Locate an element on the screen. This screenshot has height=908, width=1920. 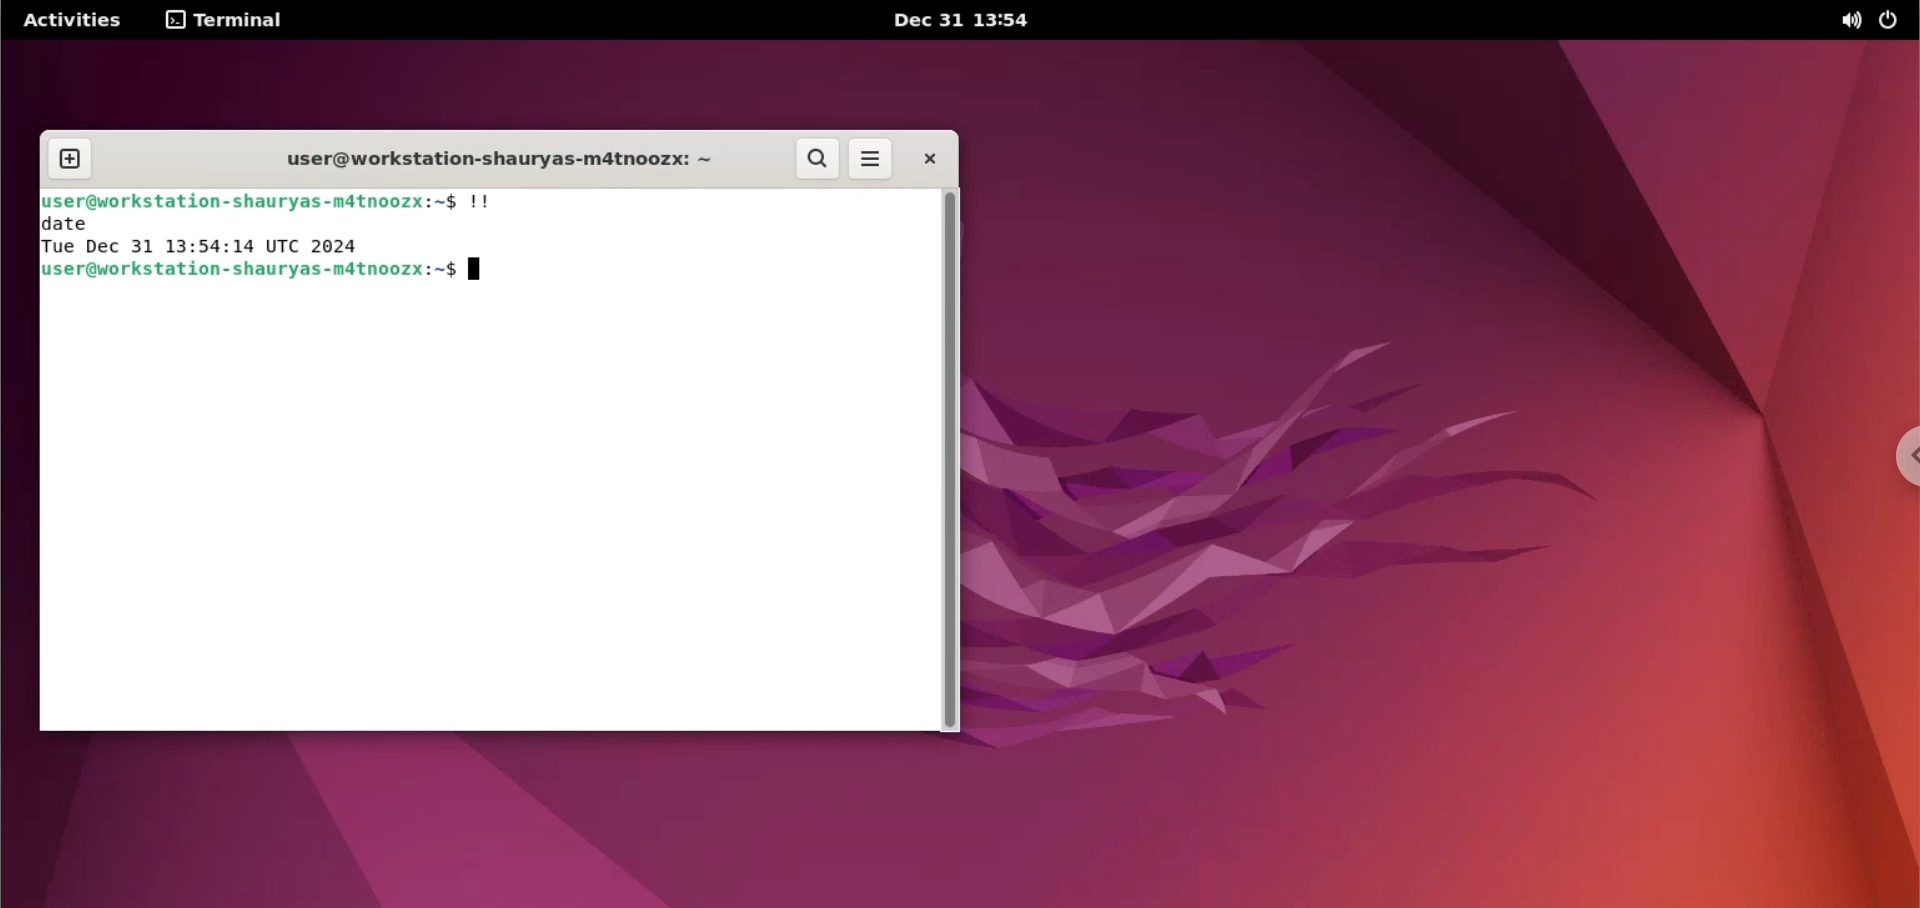
user@workstation-shauryas-m4tnoozx: ~ is located at coordinates (508, 161).